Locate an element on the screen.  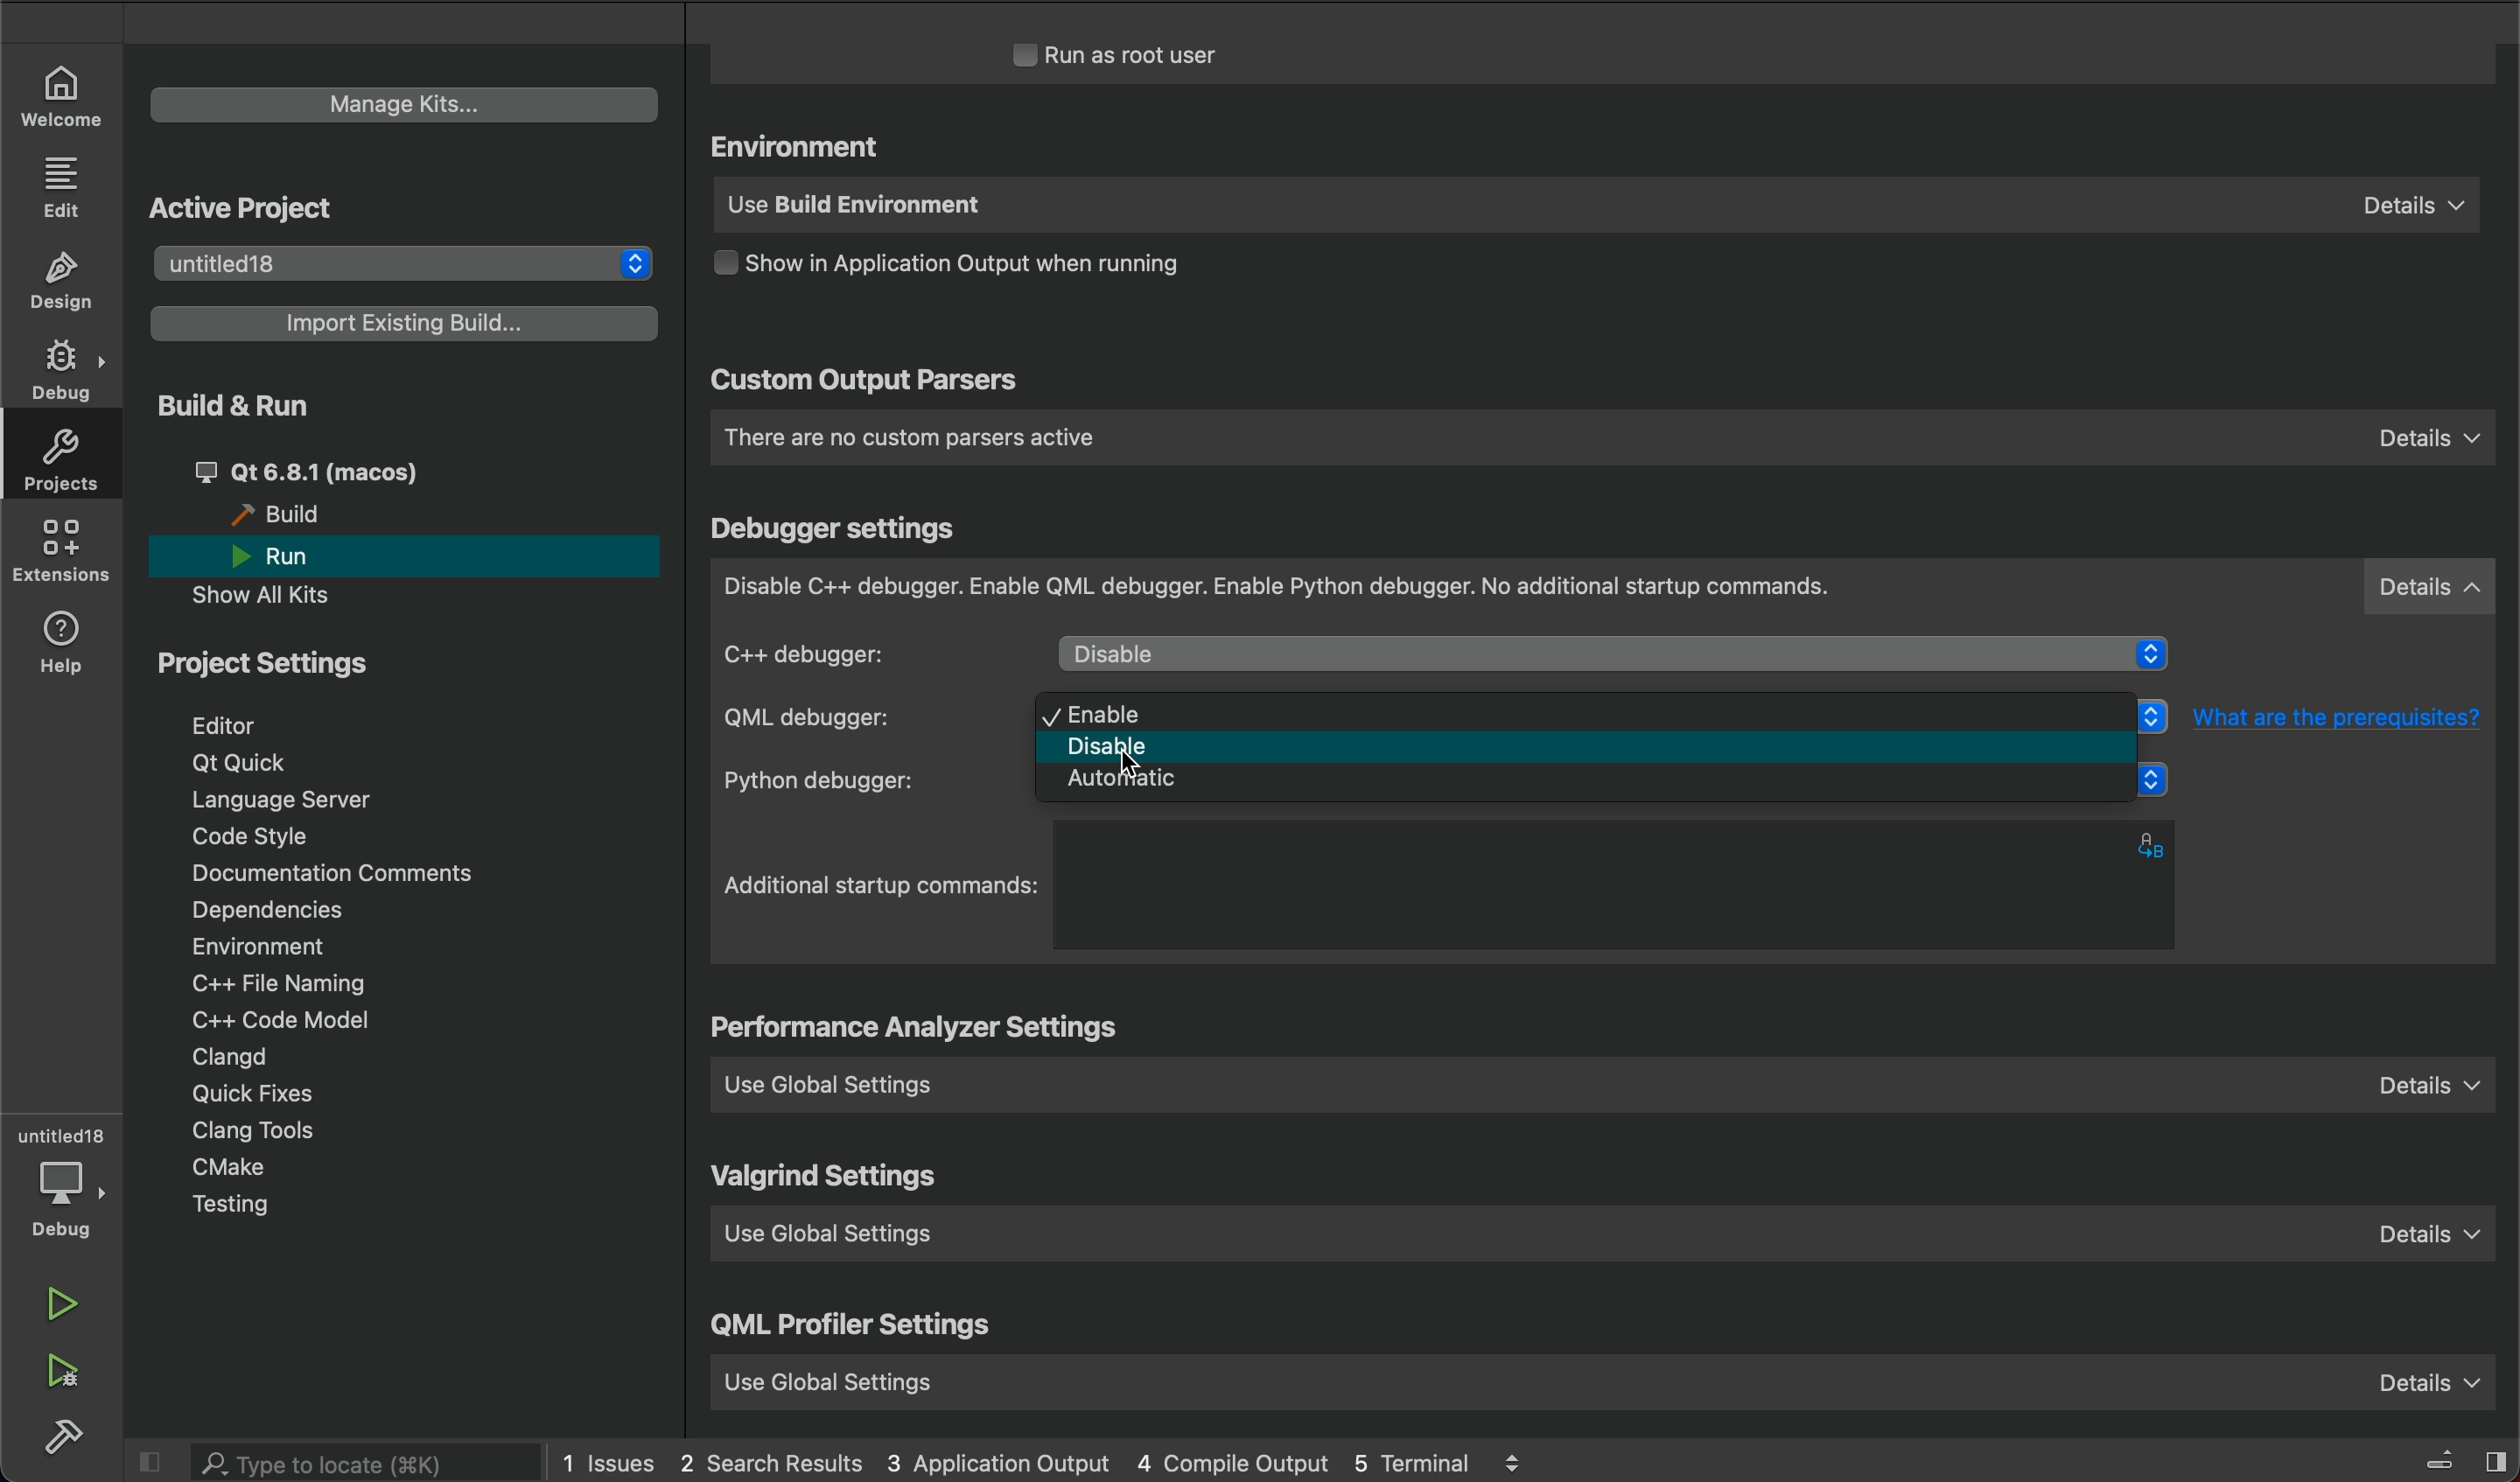
code style is located at coordinates (254, 839).